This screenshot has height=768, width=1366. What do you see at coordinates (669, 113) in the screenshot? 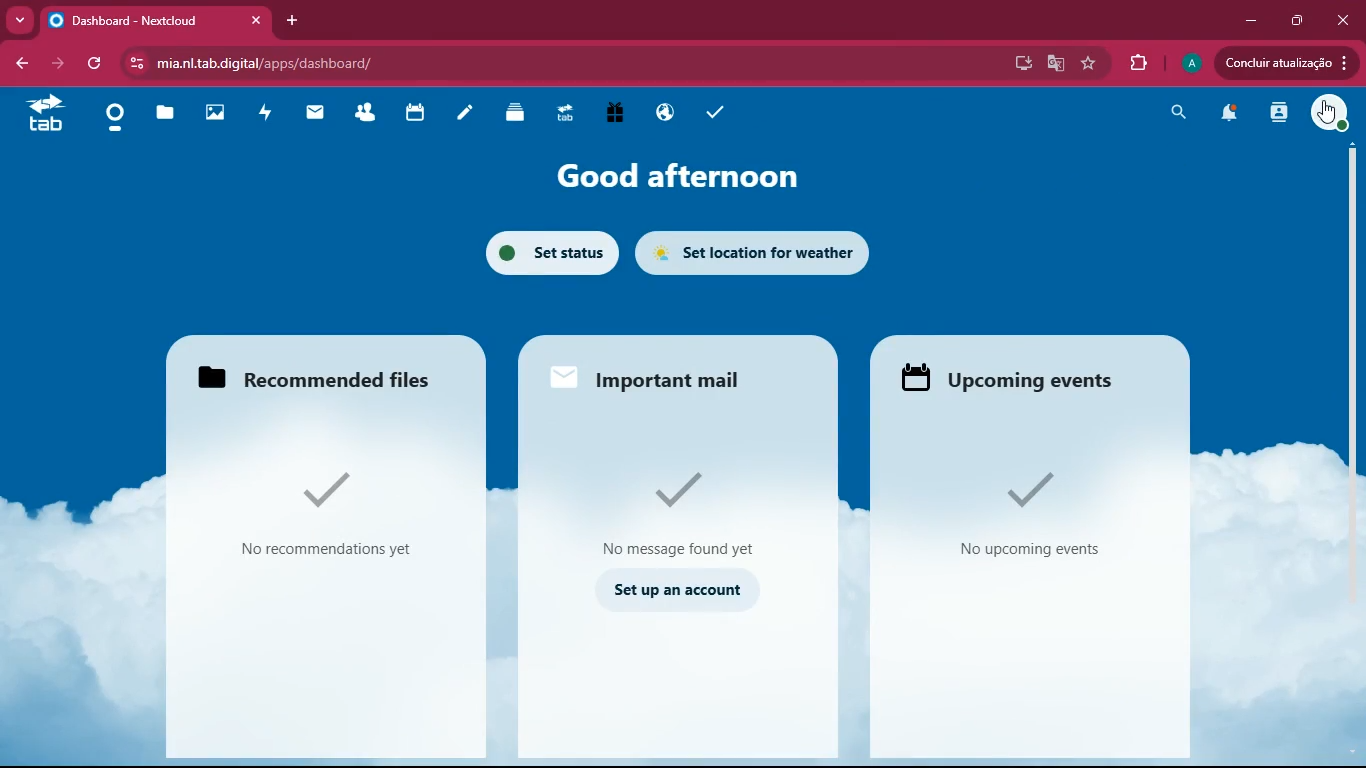
I see `public` at bounding box center [669, 113].